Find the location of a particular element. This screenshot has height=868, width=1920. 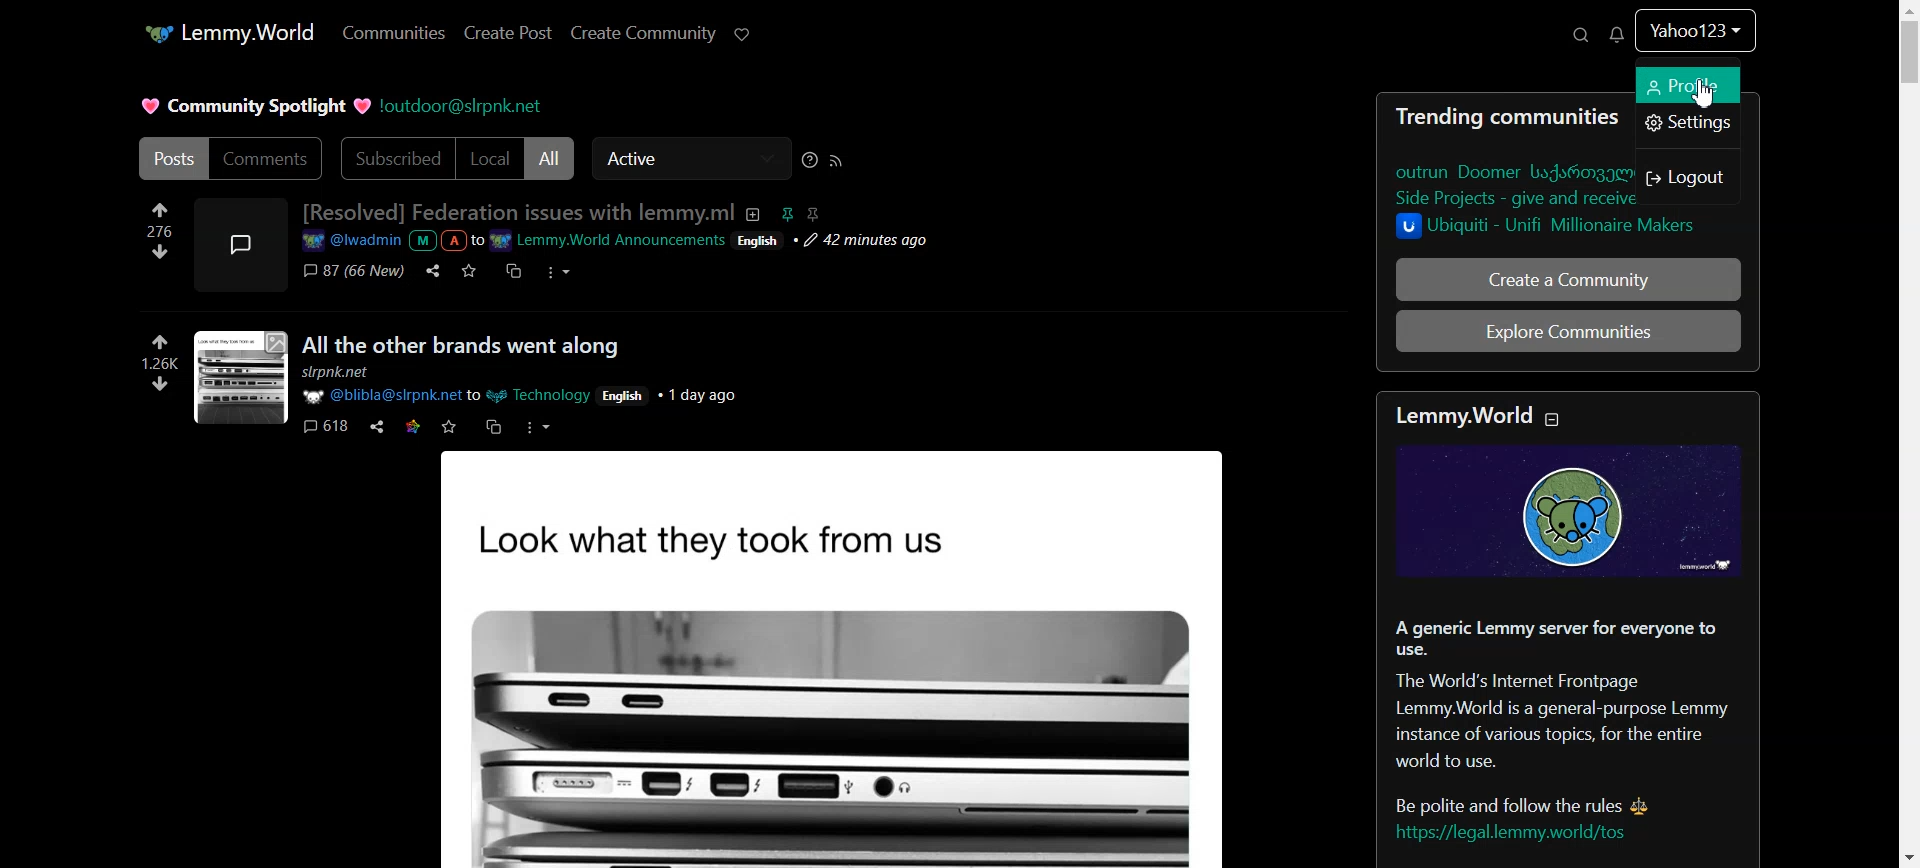

2 is located at coordinates (415, 427).